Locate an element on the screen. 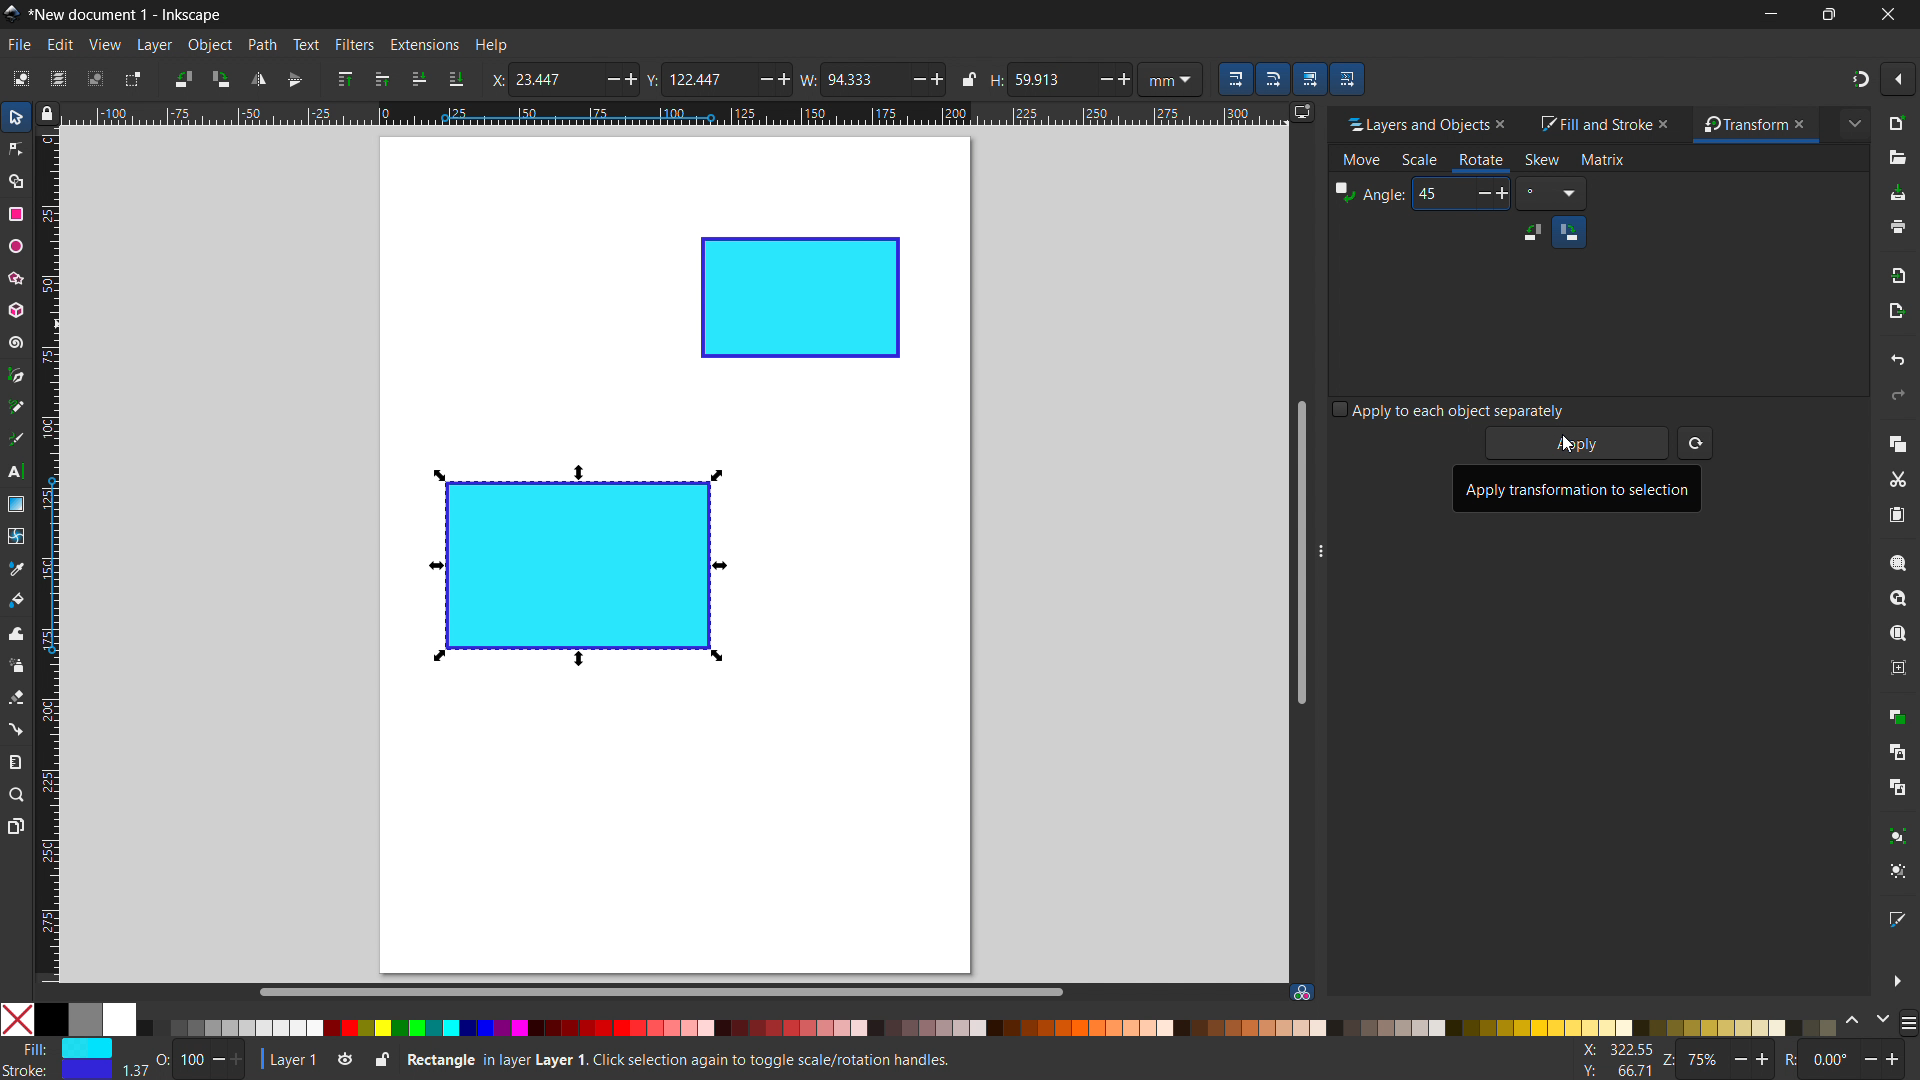 Image resolution: width=1920 pixels, height=1080 pixels. zoom drawing is located at coordinates (1898, 598).